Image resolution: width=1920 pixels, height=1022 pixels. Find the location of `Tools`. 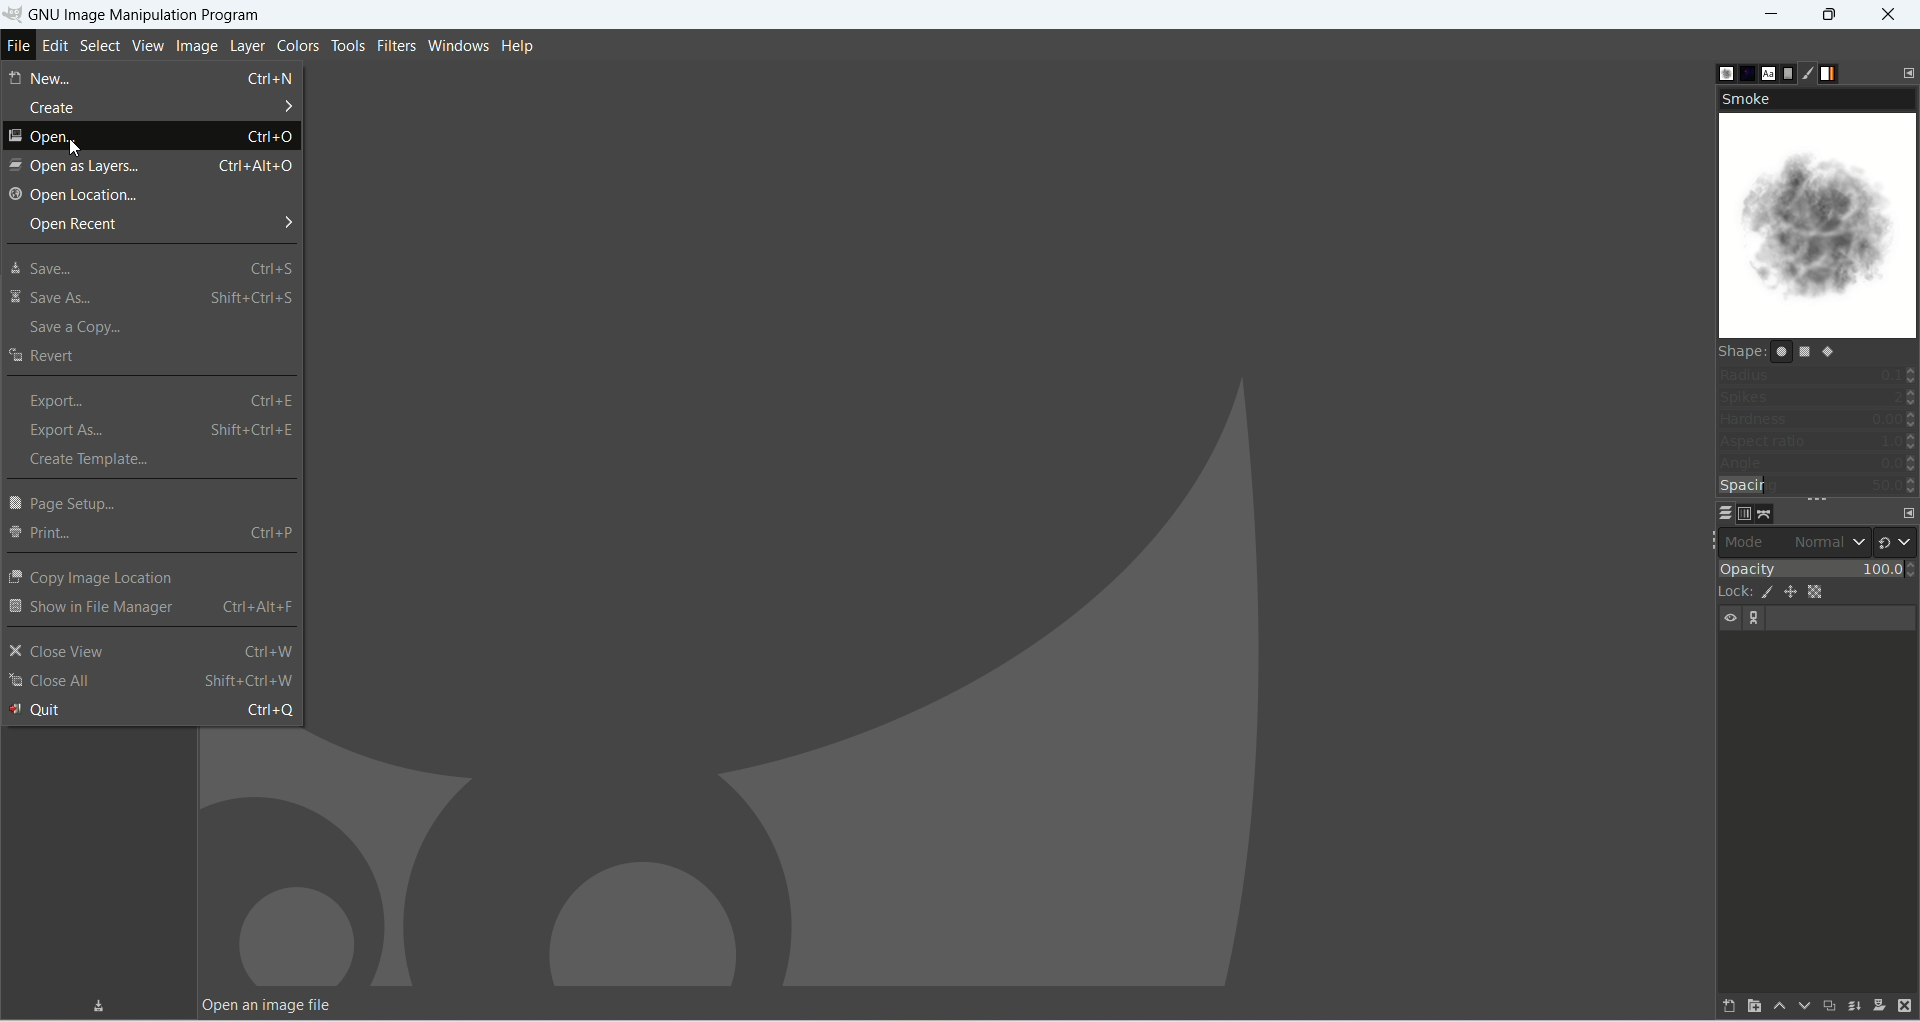

Tools is located at coordinates (346, 43).